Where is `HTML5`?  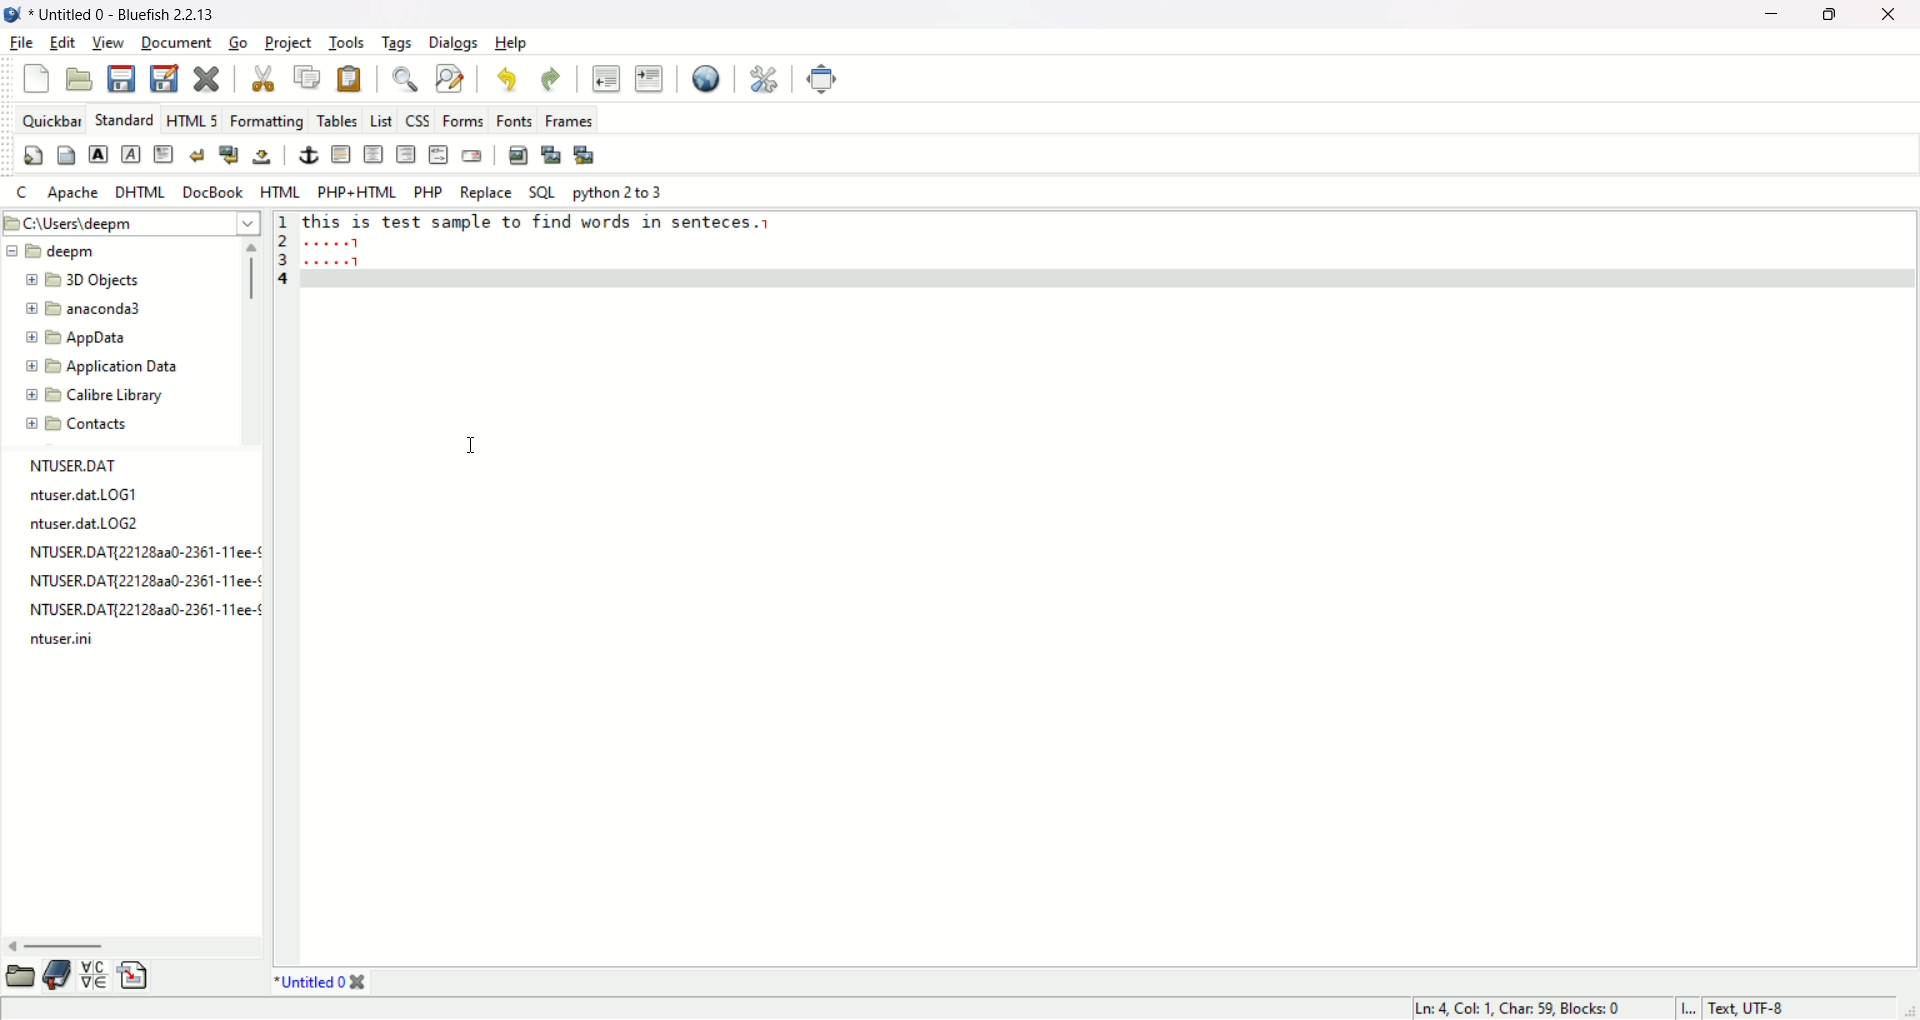 HTML5 is located at coordinates (189, 118).